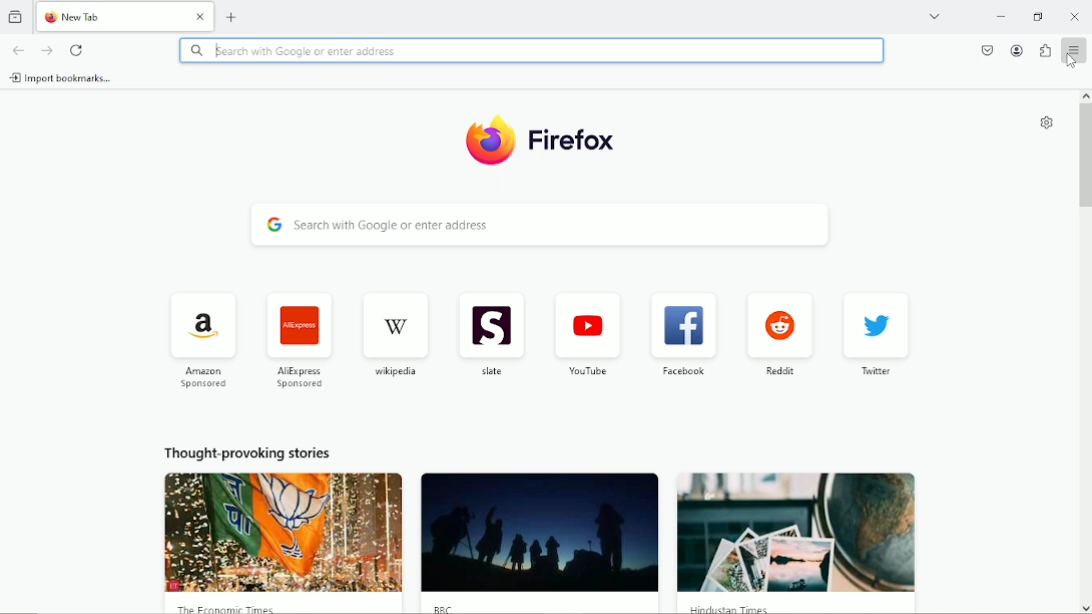  I want to click on Scroll Down, so click(1085, 608).